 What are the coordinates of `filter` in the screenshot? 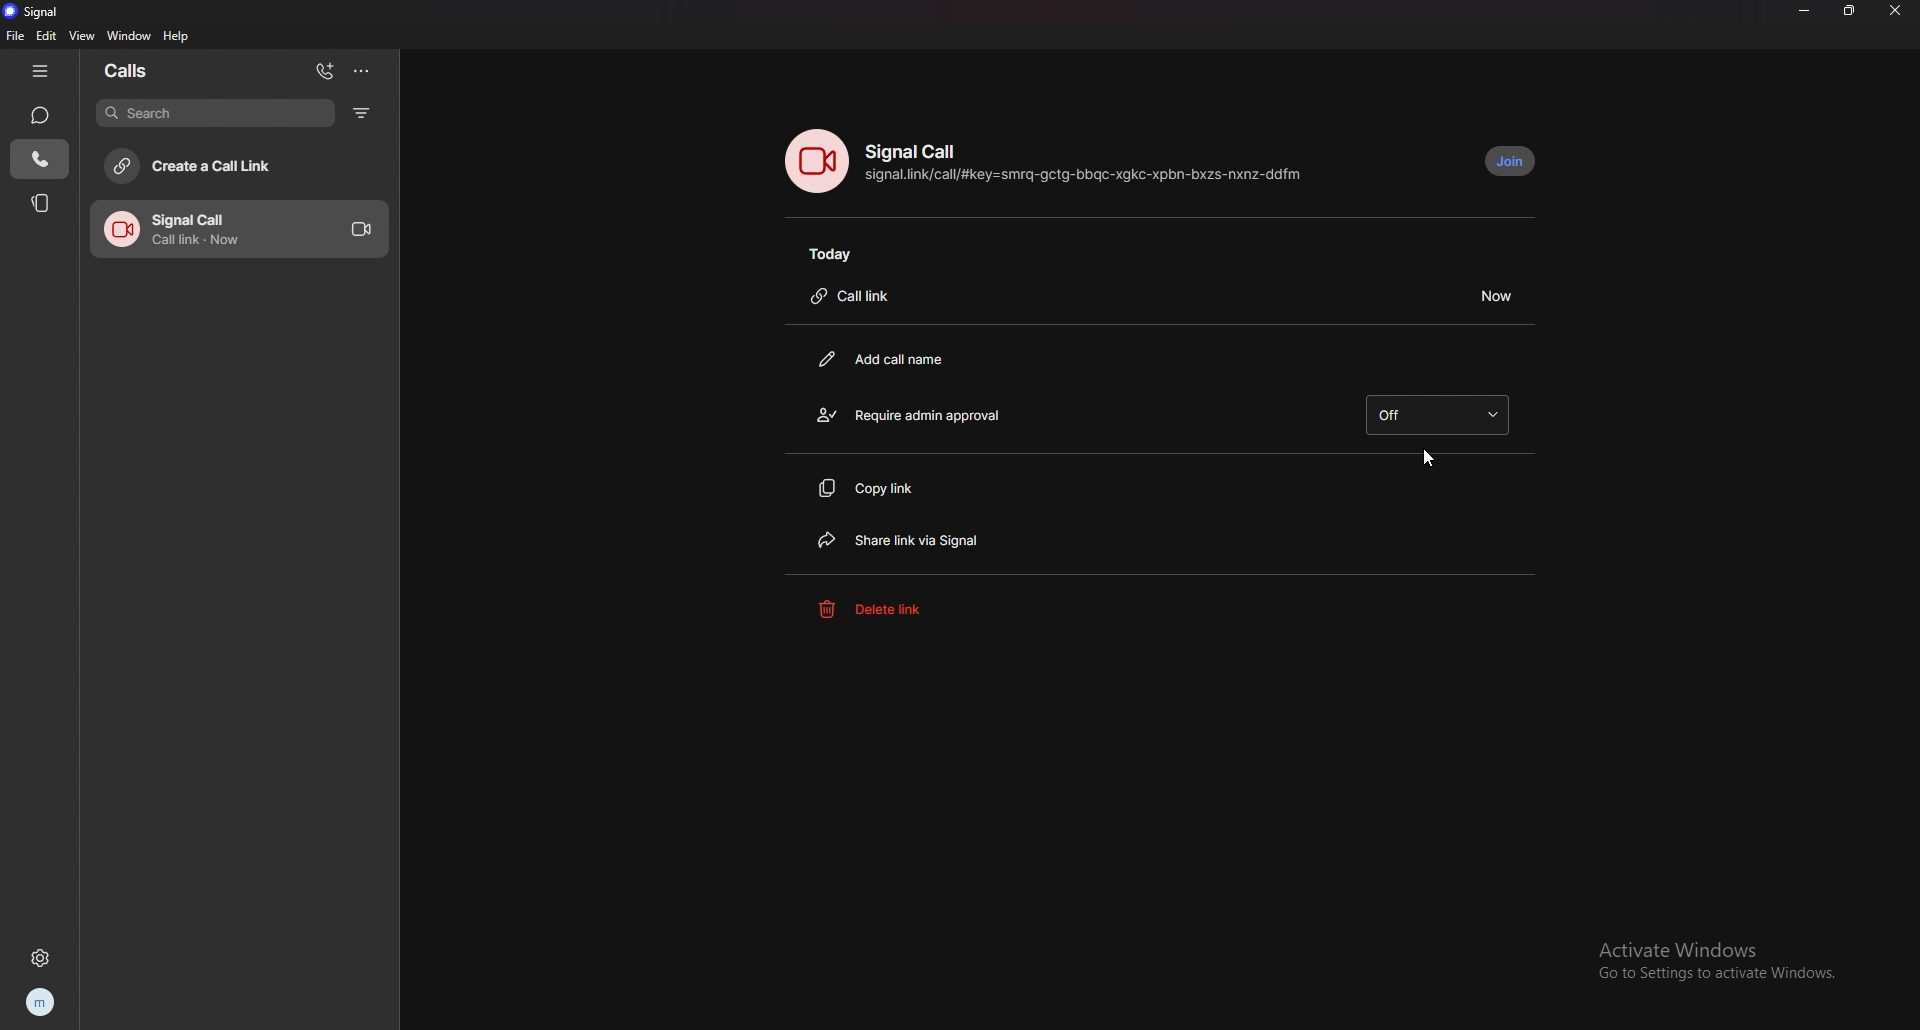 It's located at (363, 113).